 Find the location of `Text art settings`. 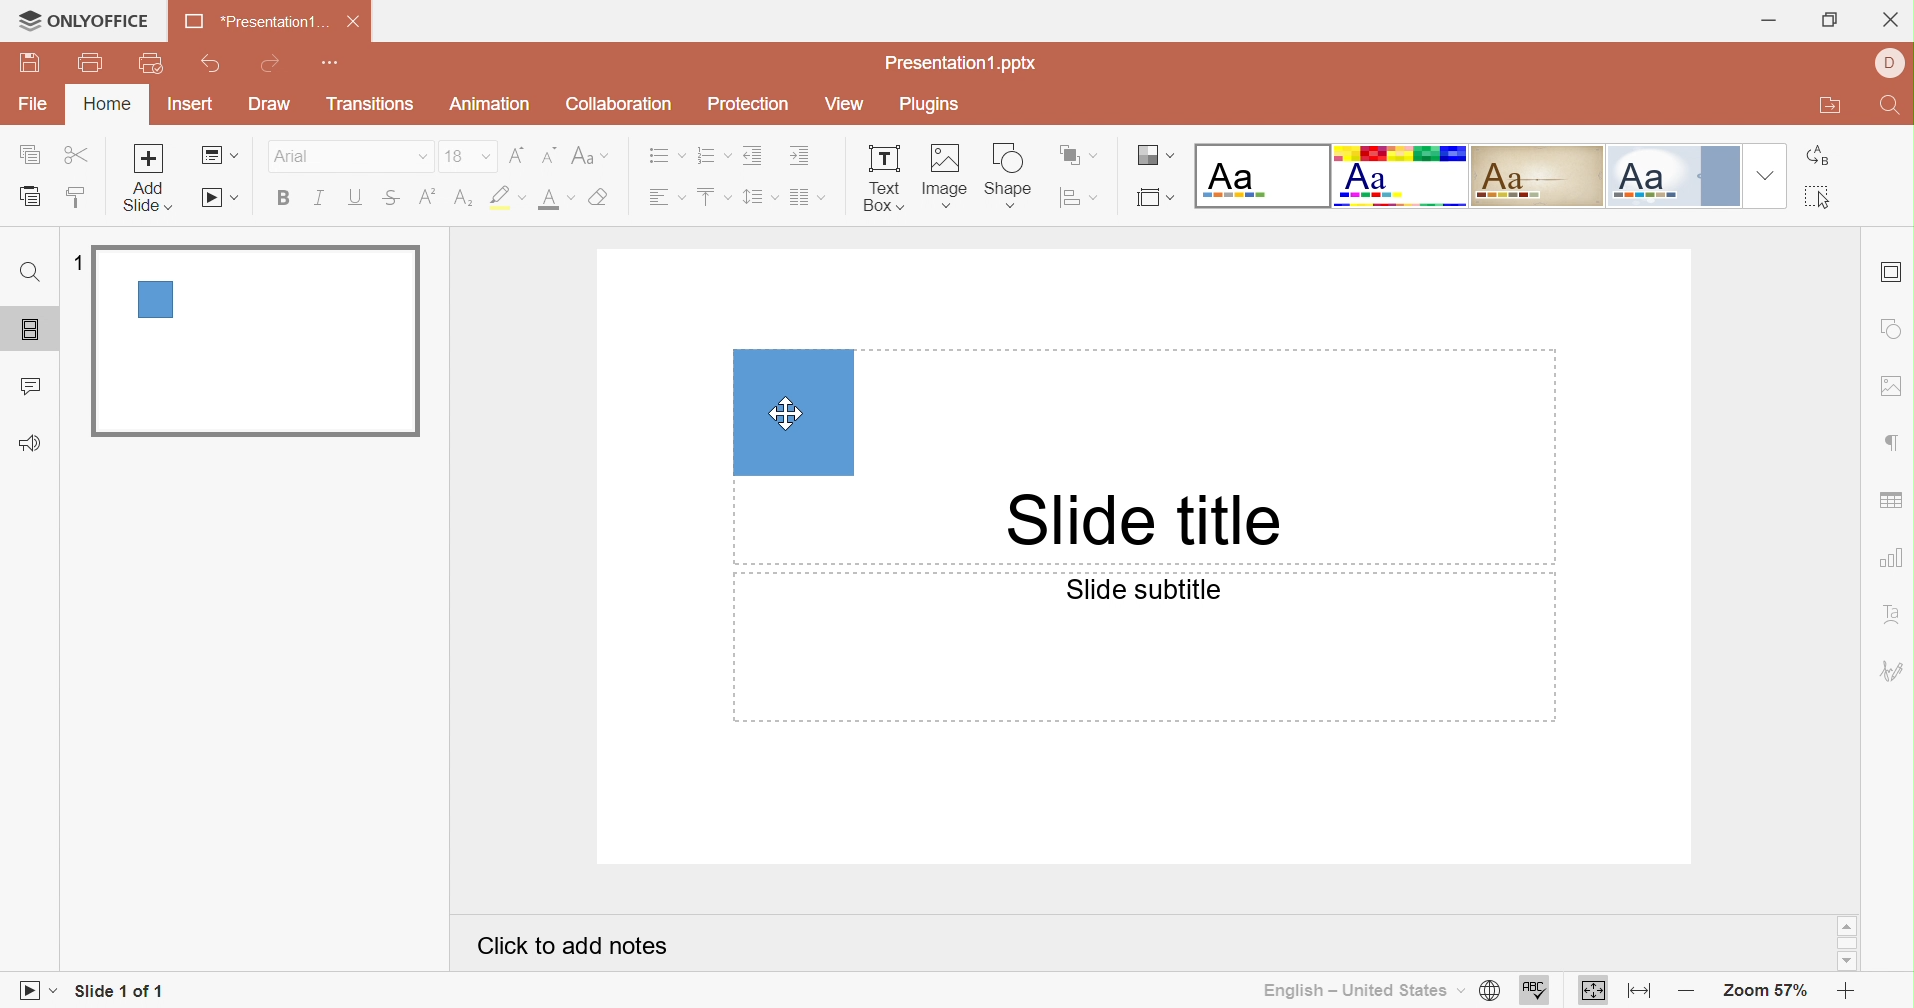

Text art settings is located at coordinates (1894, 613).